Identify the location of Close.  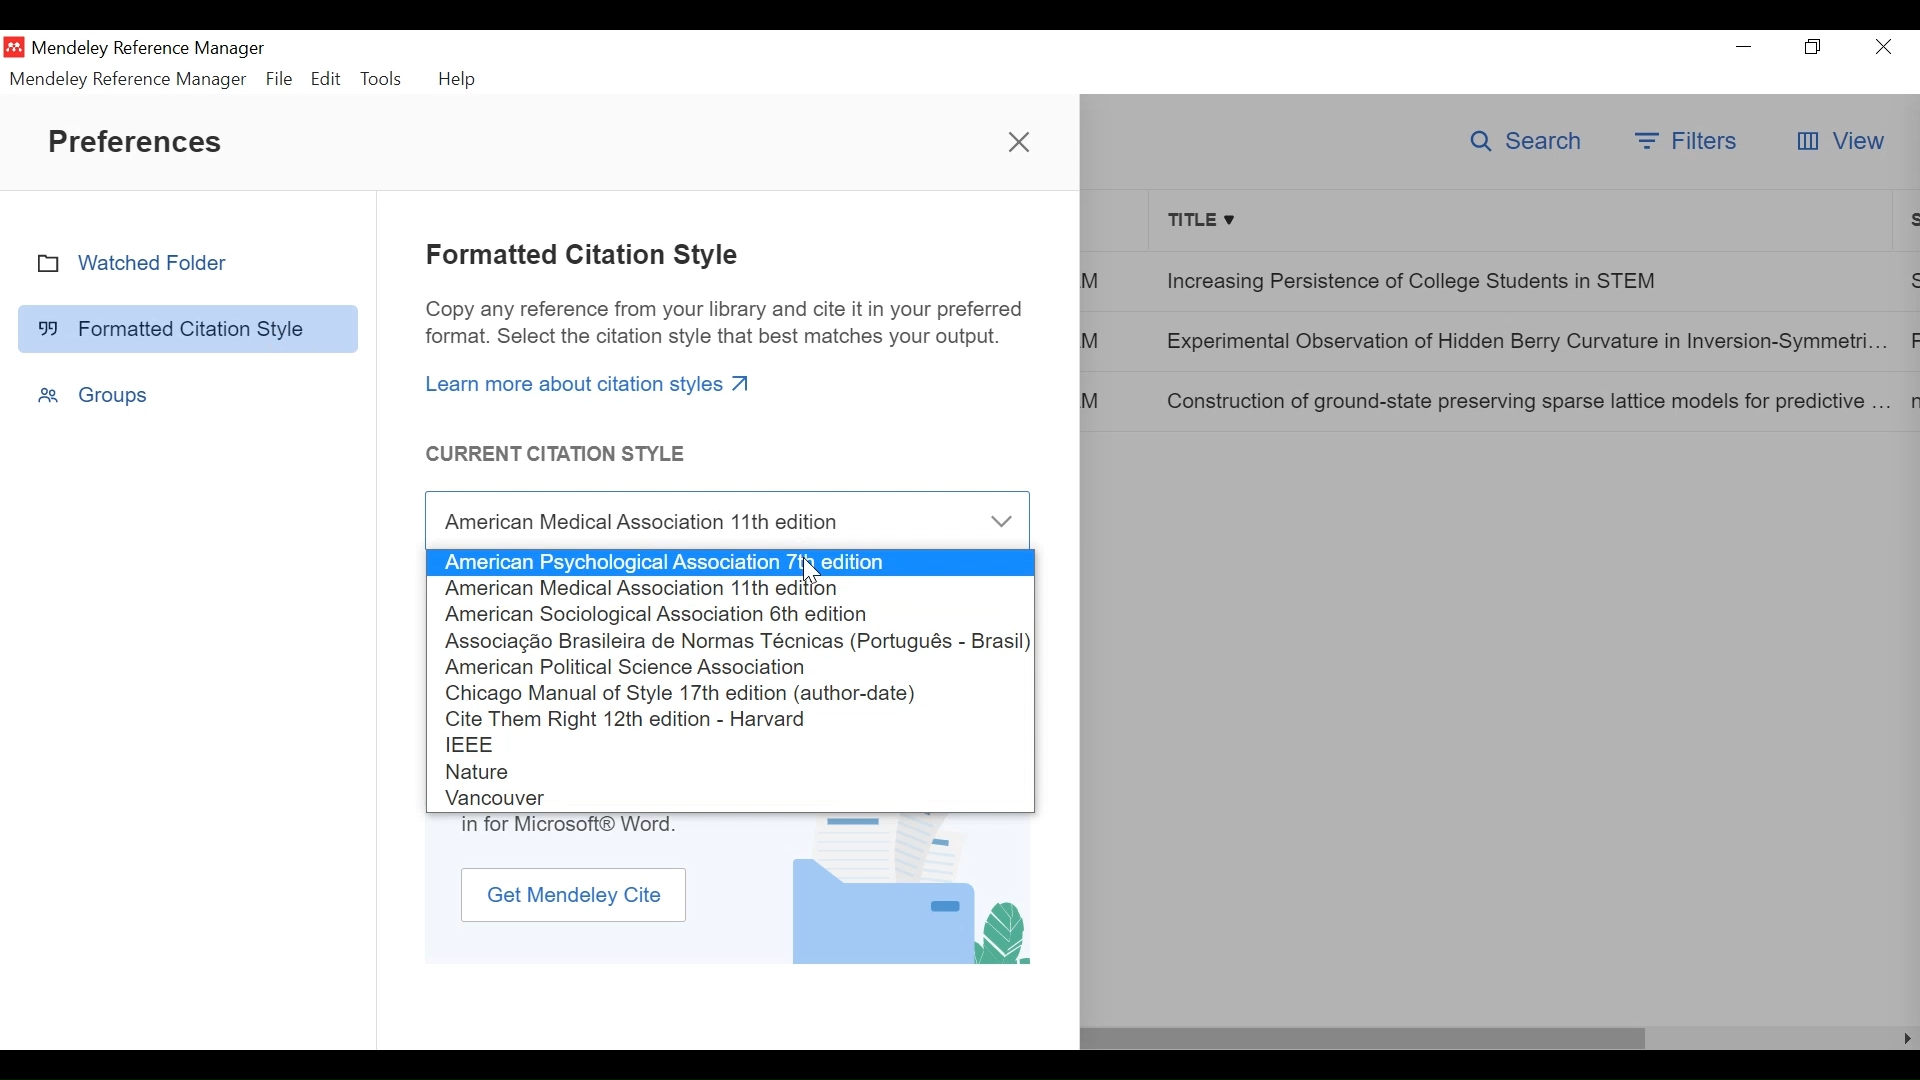
(1883, 48).